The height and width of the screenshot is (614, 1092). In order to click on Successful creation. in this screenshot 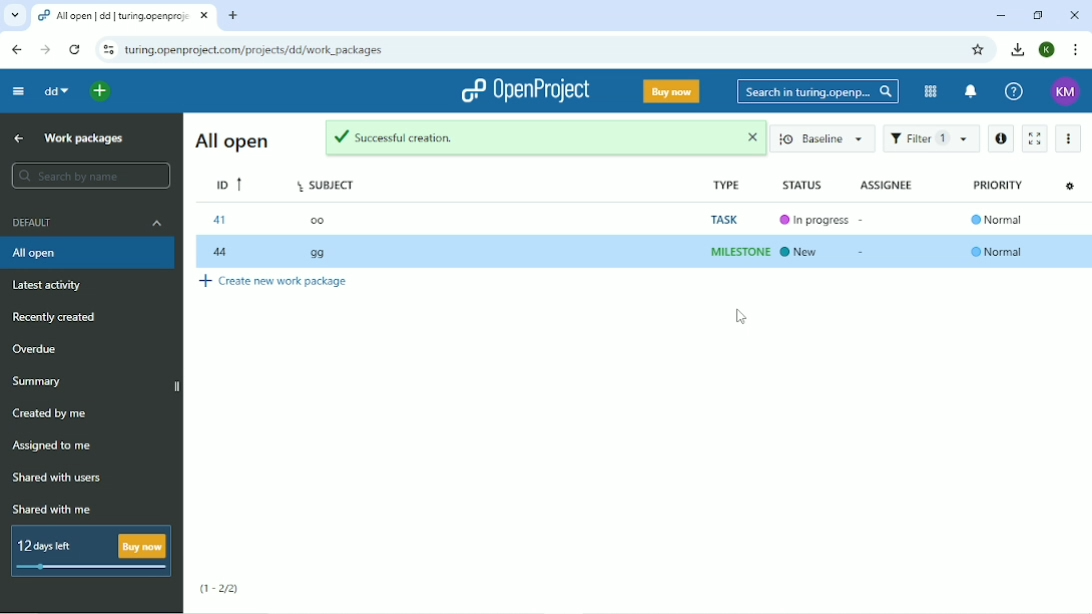, I will do `click(504, 137)`.